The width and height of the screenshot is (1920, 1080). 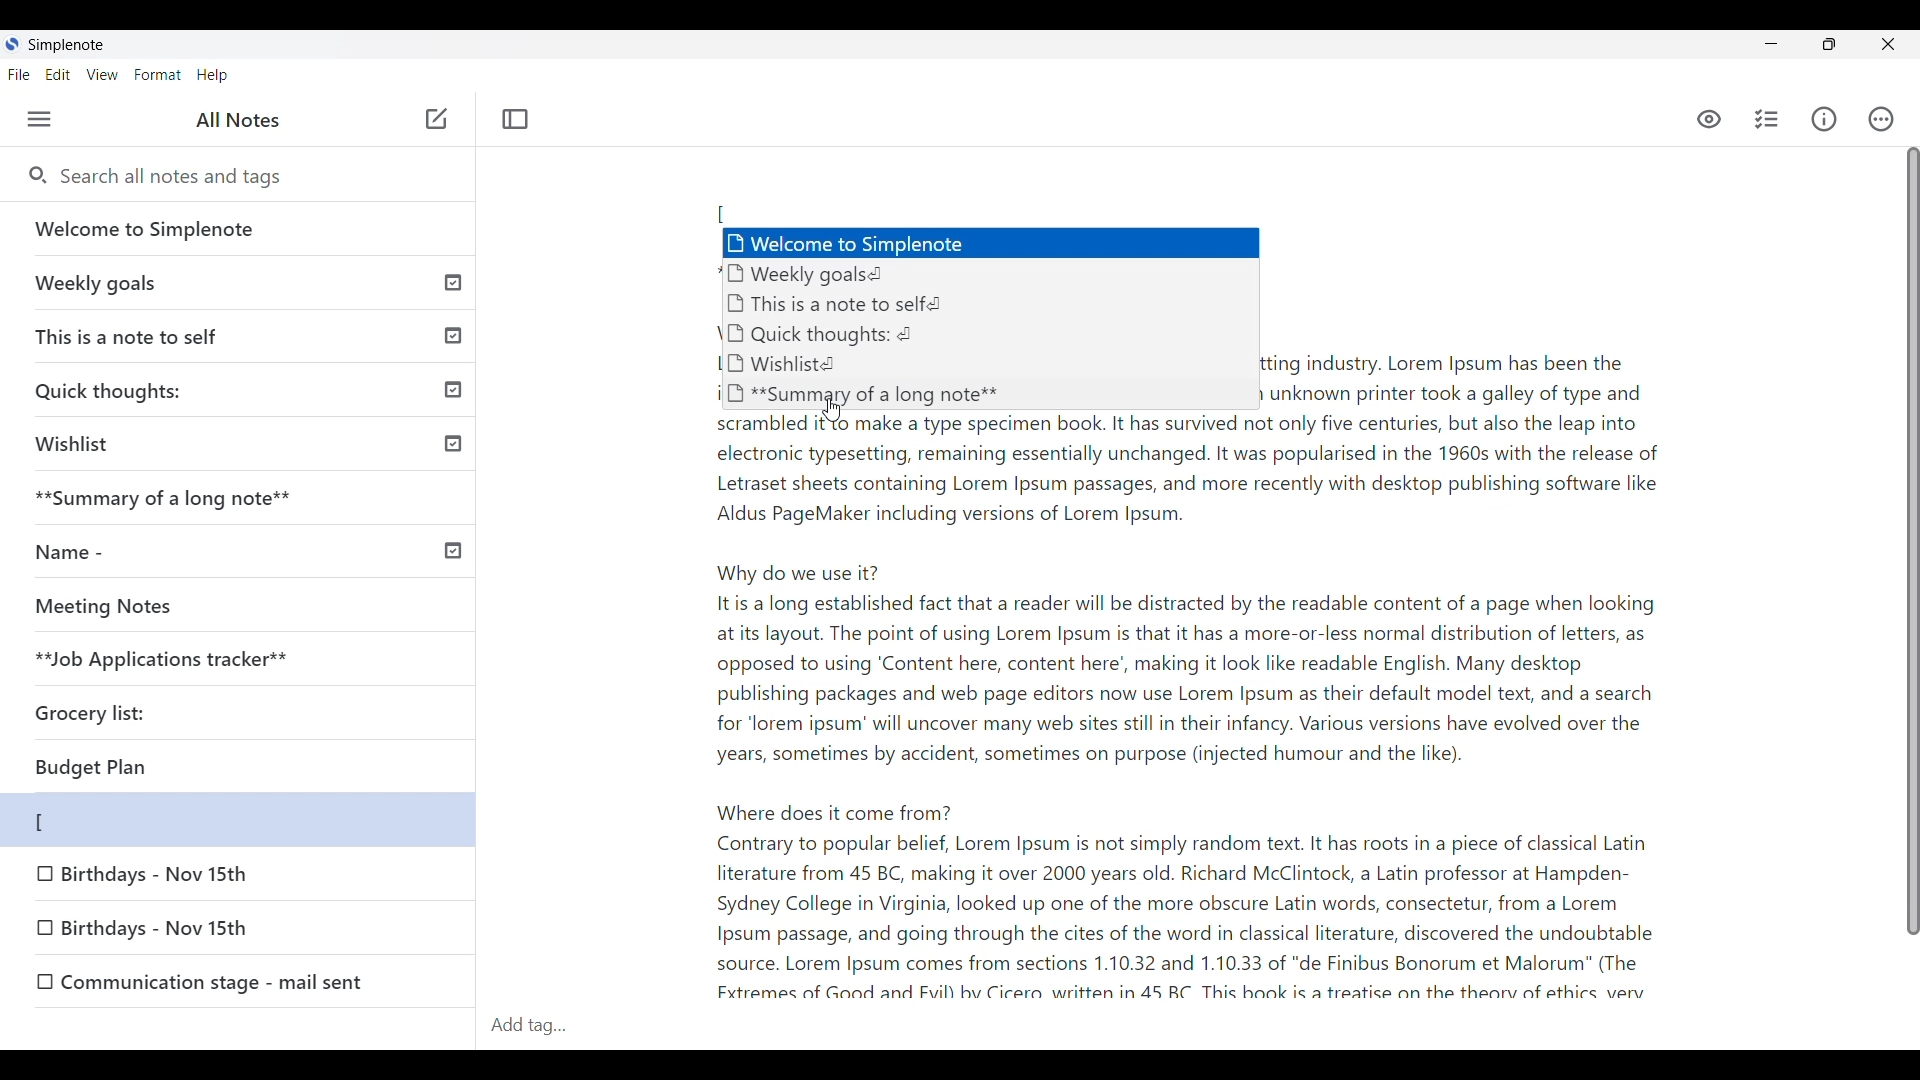 I want to click on Name, so click(x=241, y=550).